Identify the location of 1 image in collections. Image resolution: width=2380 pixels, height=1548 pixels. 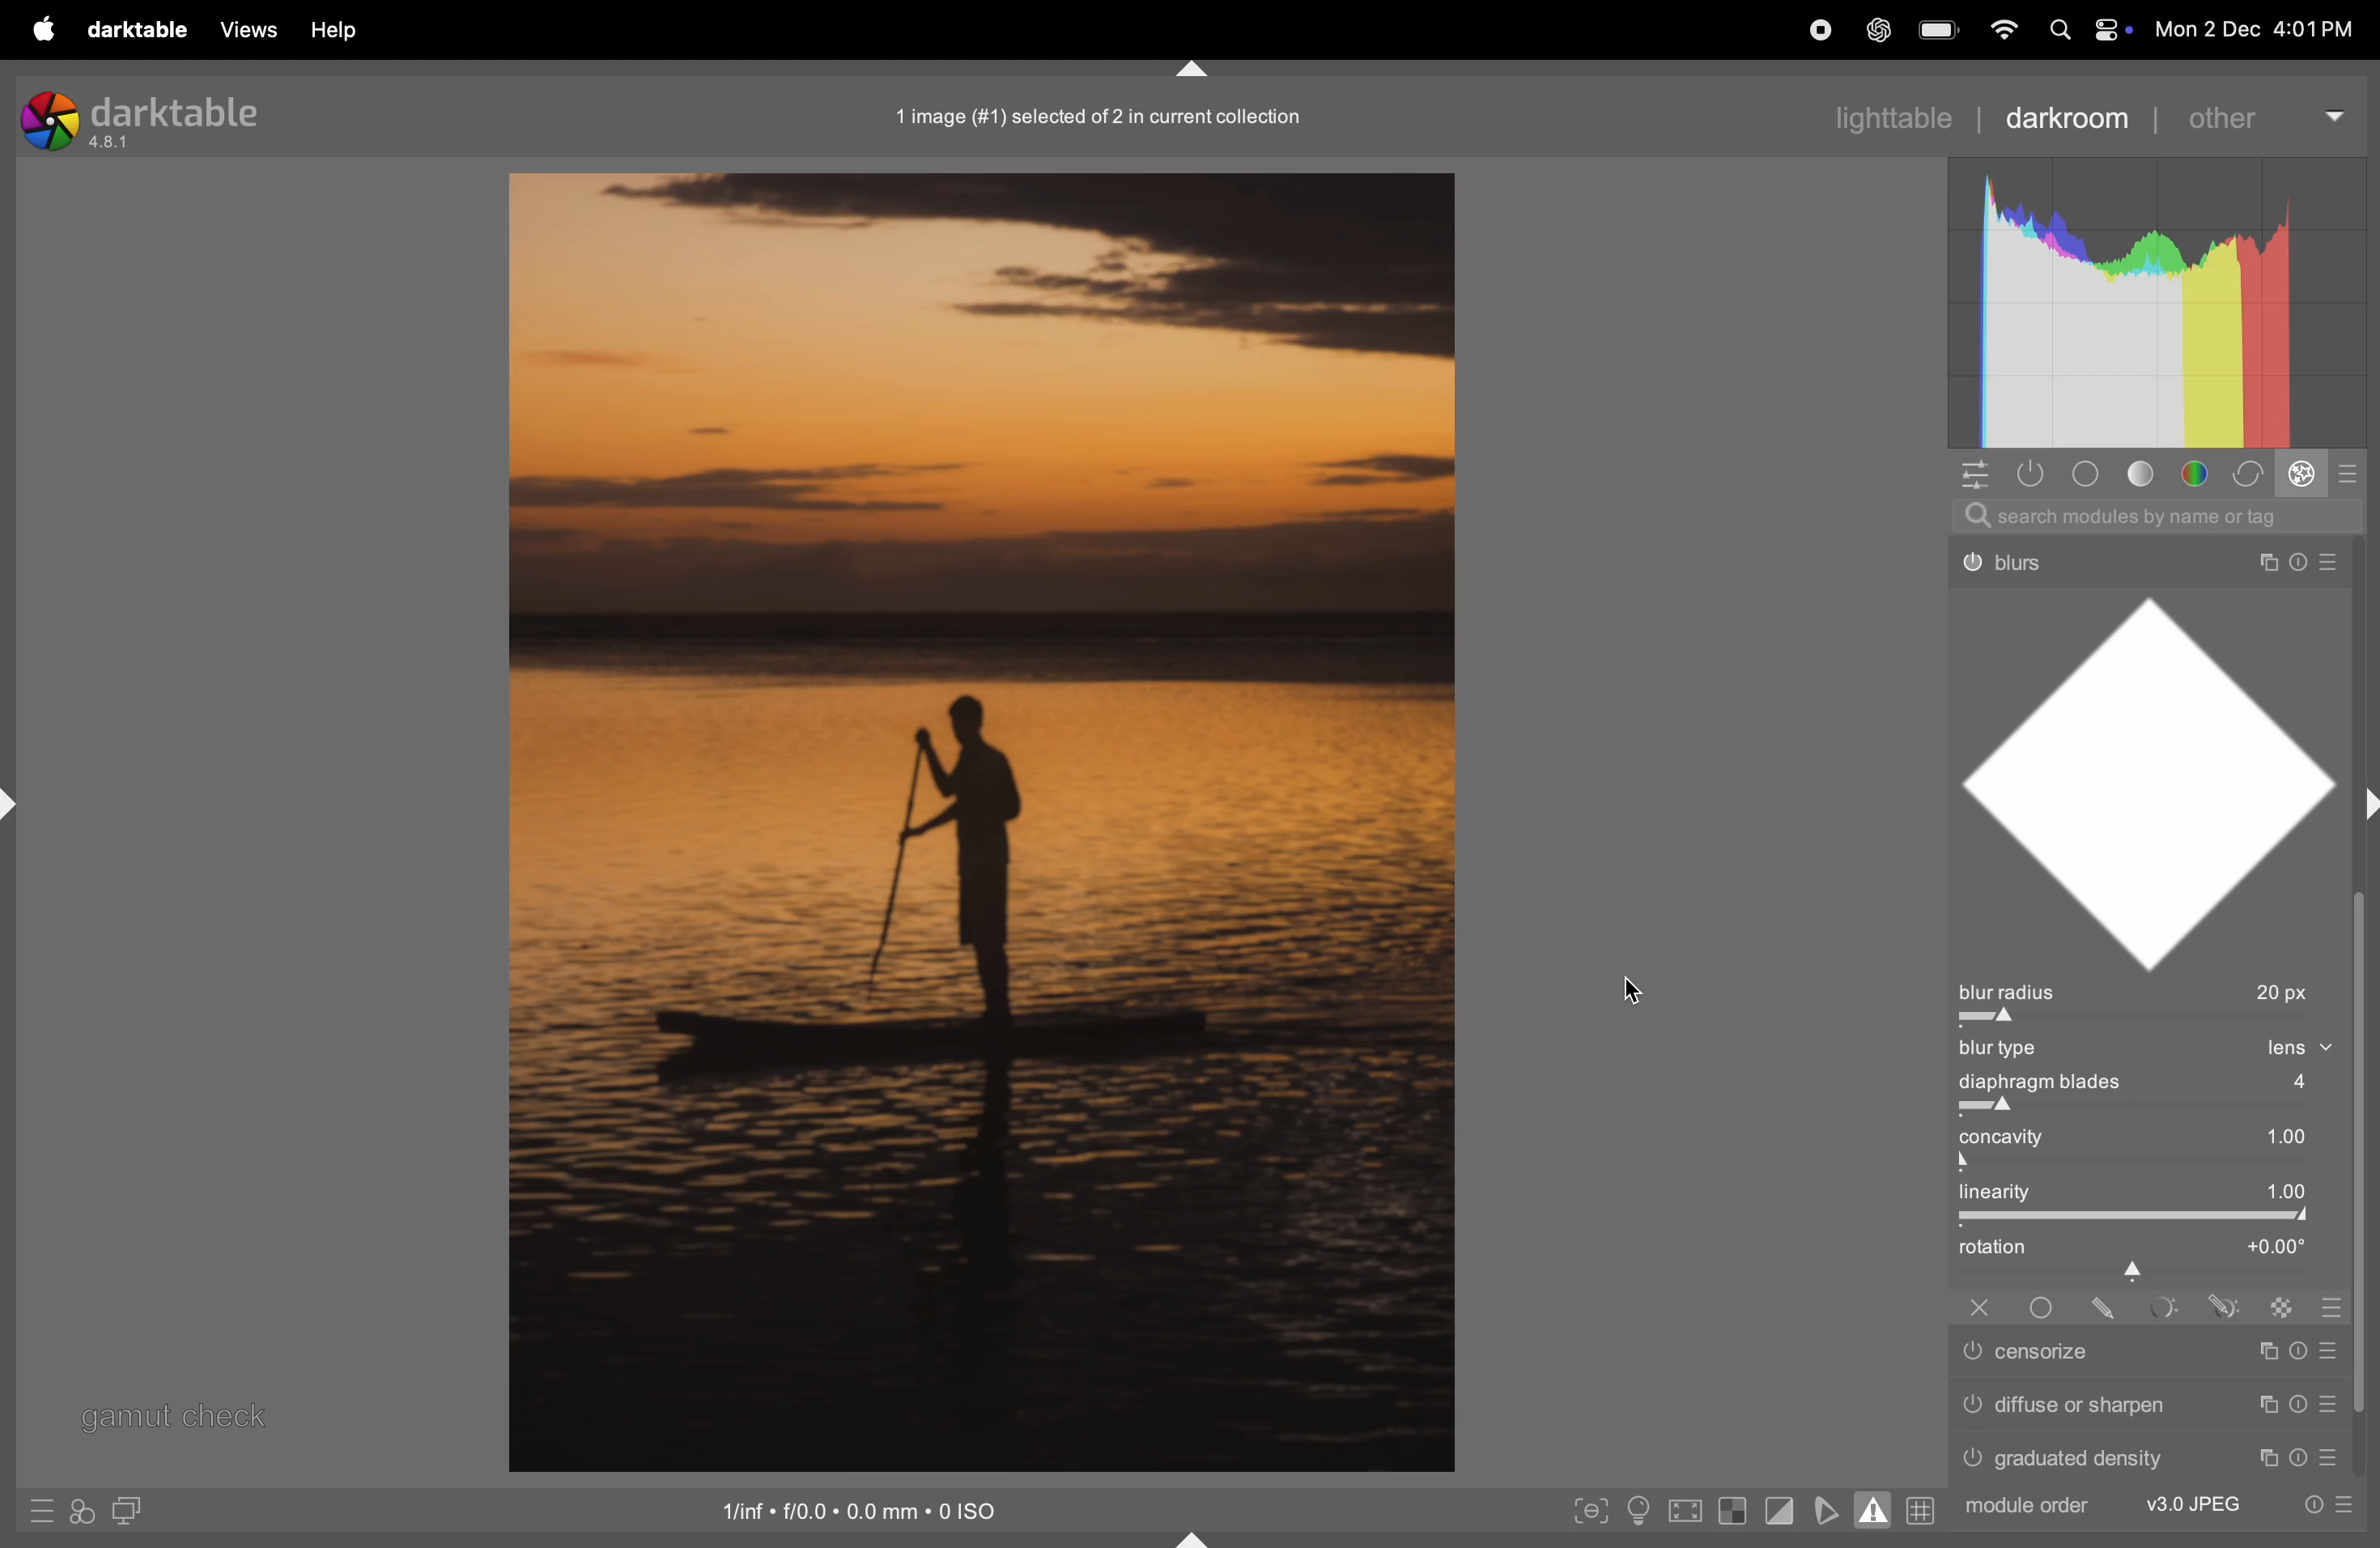
(1109, 114).